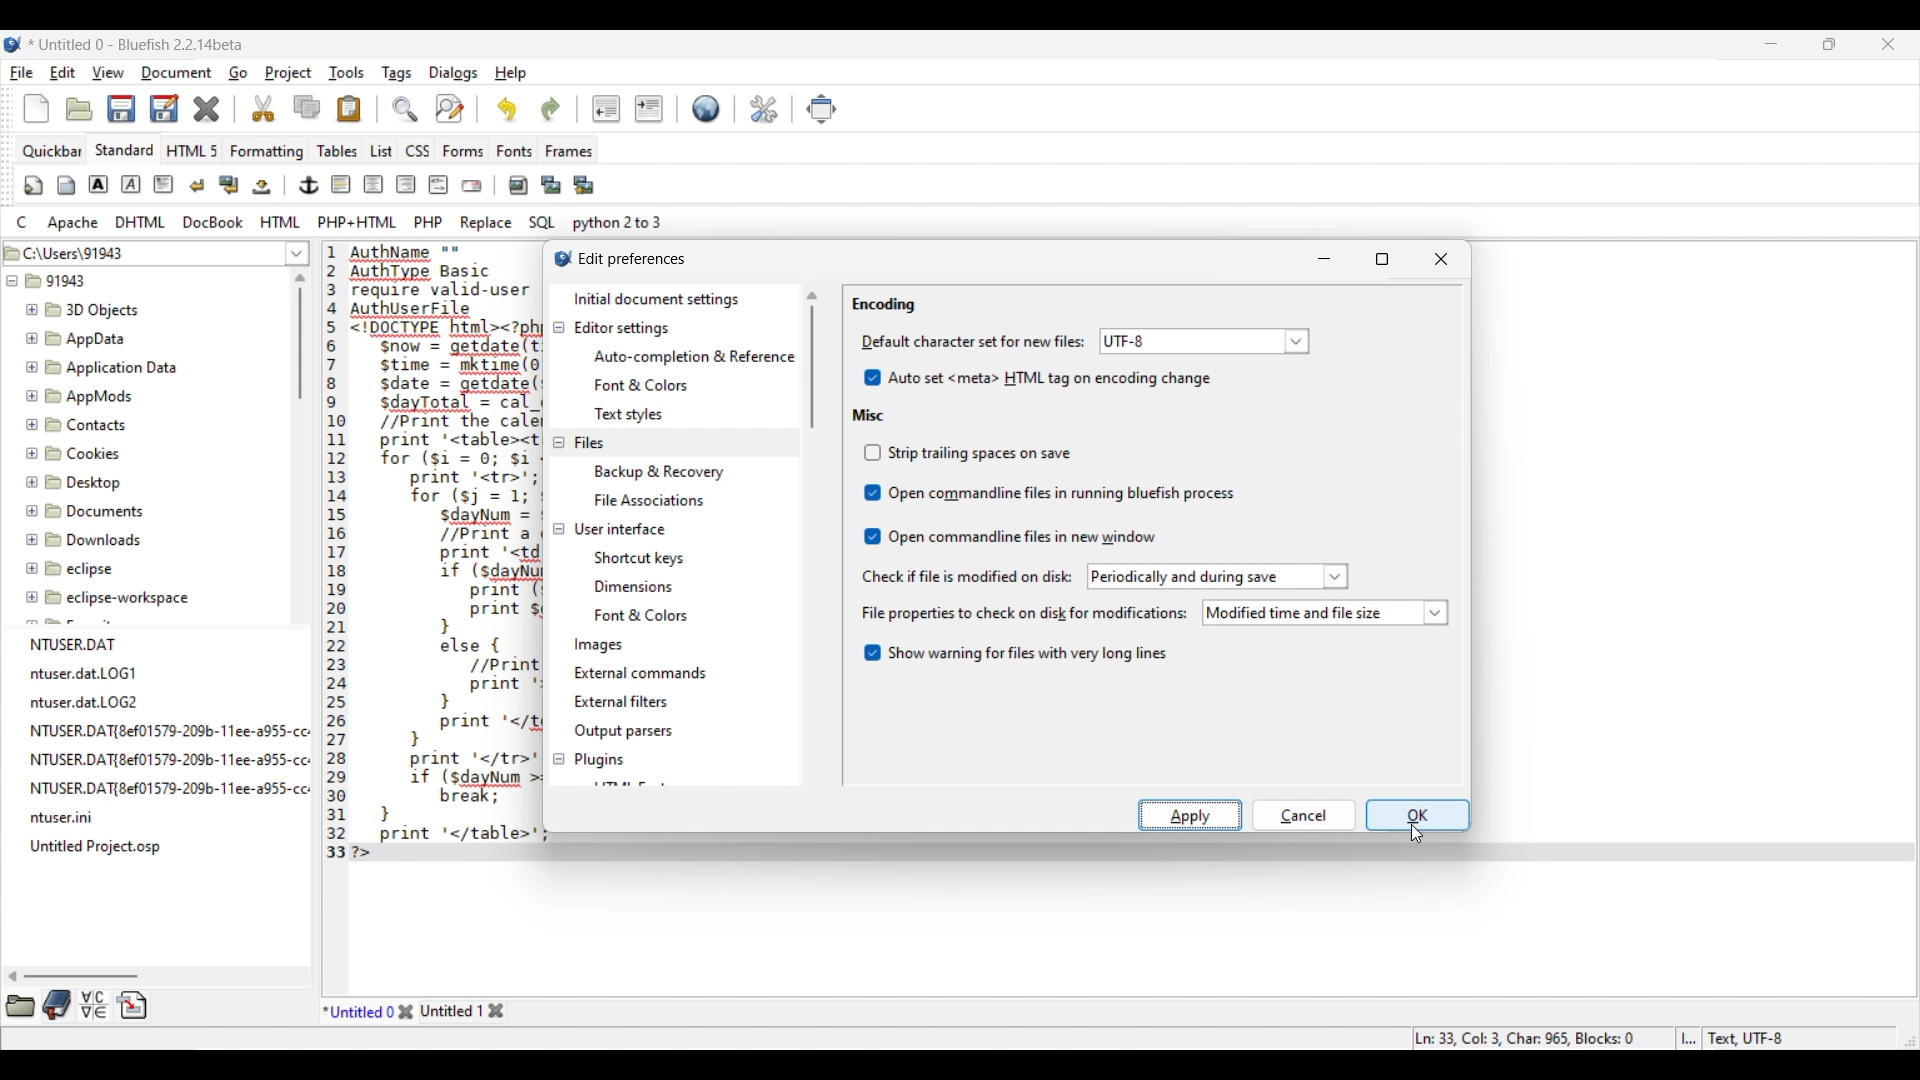 This screenshot has width=1920, height=1080. Describe the element at coordinates (13, 44) in the screenshot. I see `Software logo` at that location.